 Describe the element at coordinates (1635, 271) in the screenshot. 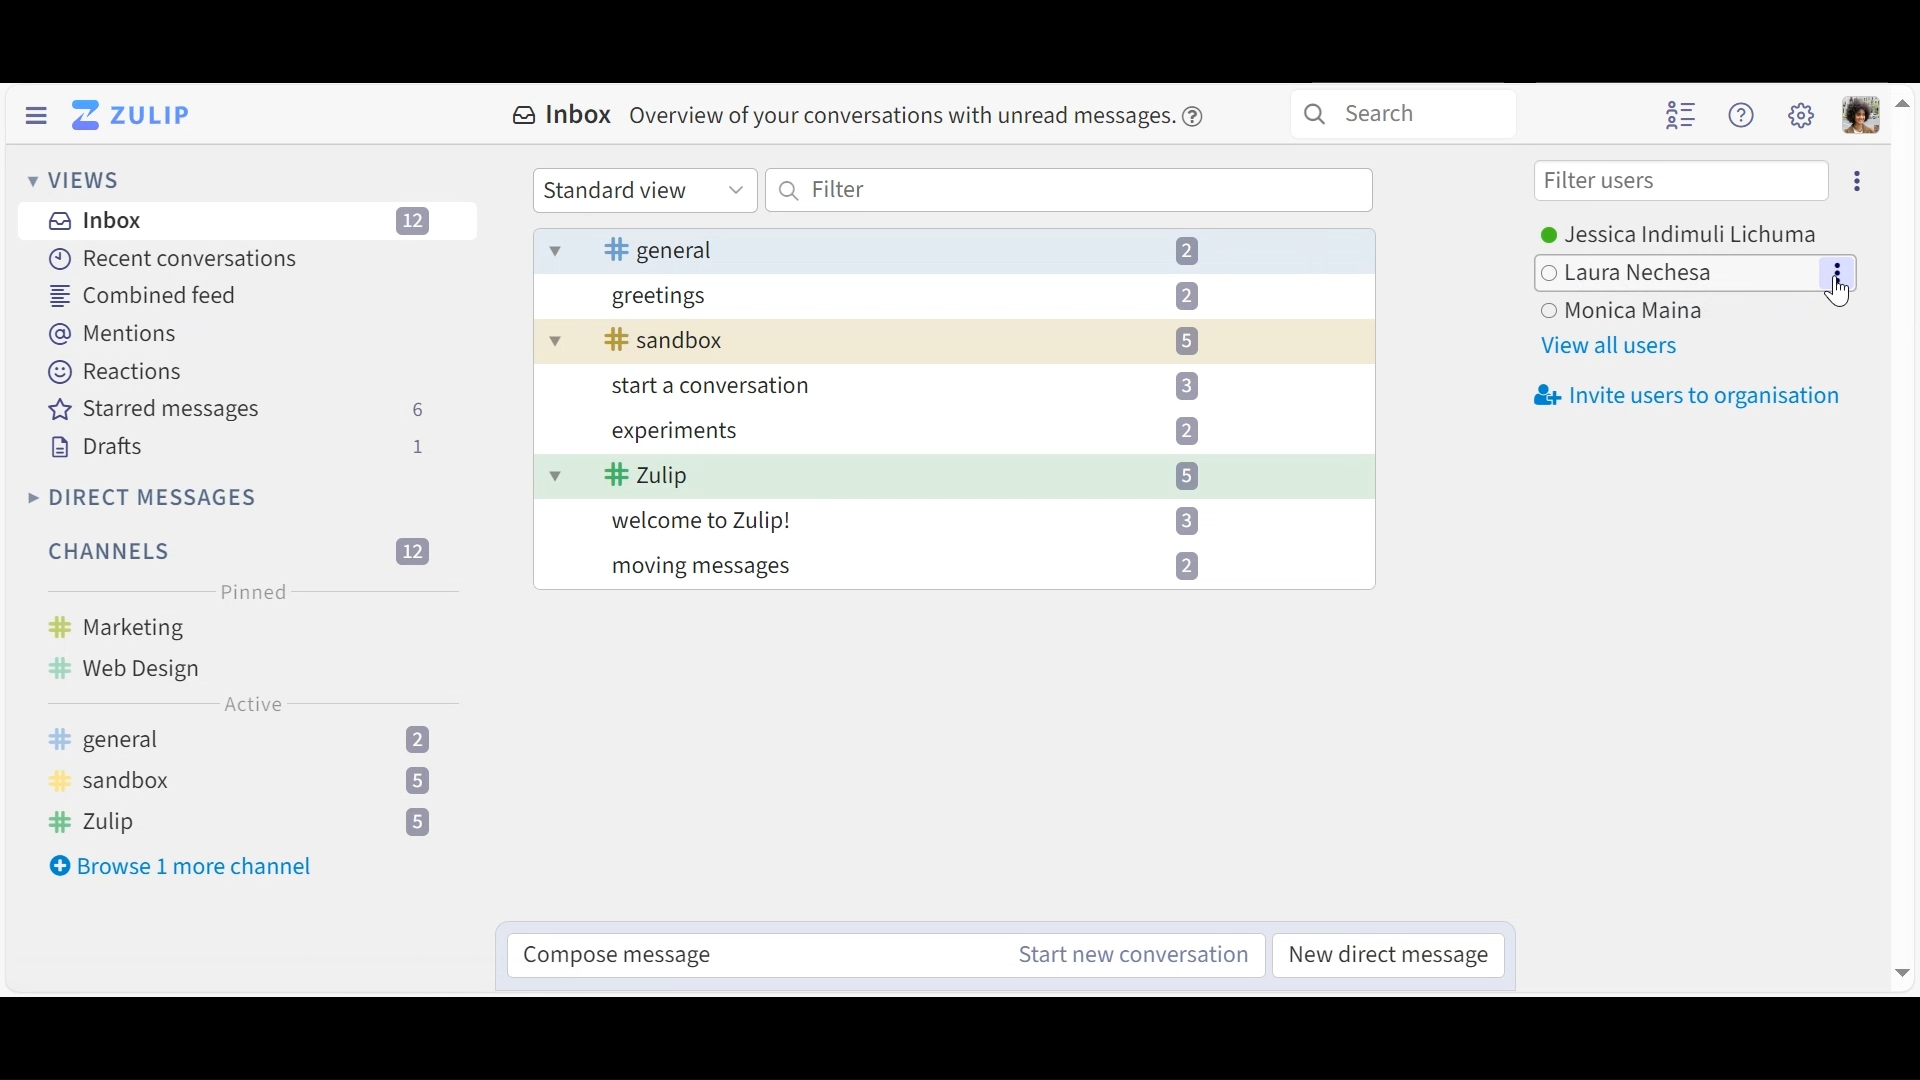

I see `user 2` at that location.